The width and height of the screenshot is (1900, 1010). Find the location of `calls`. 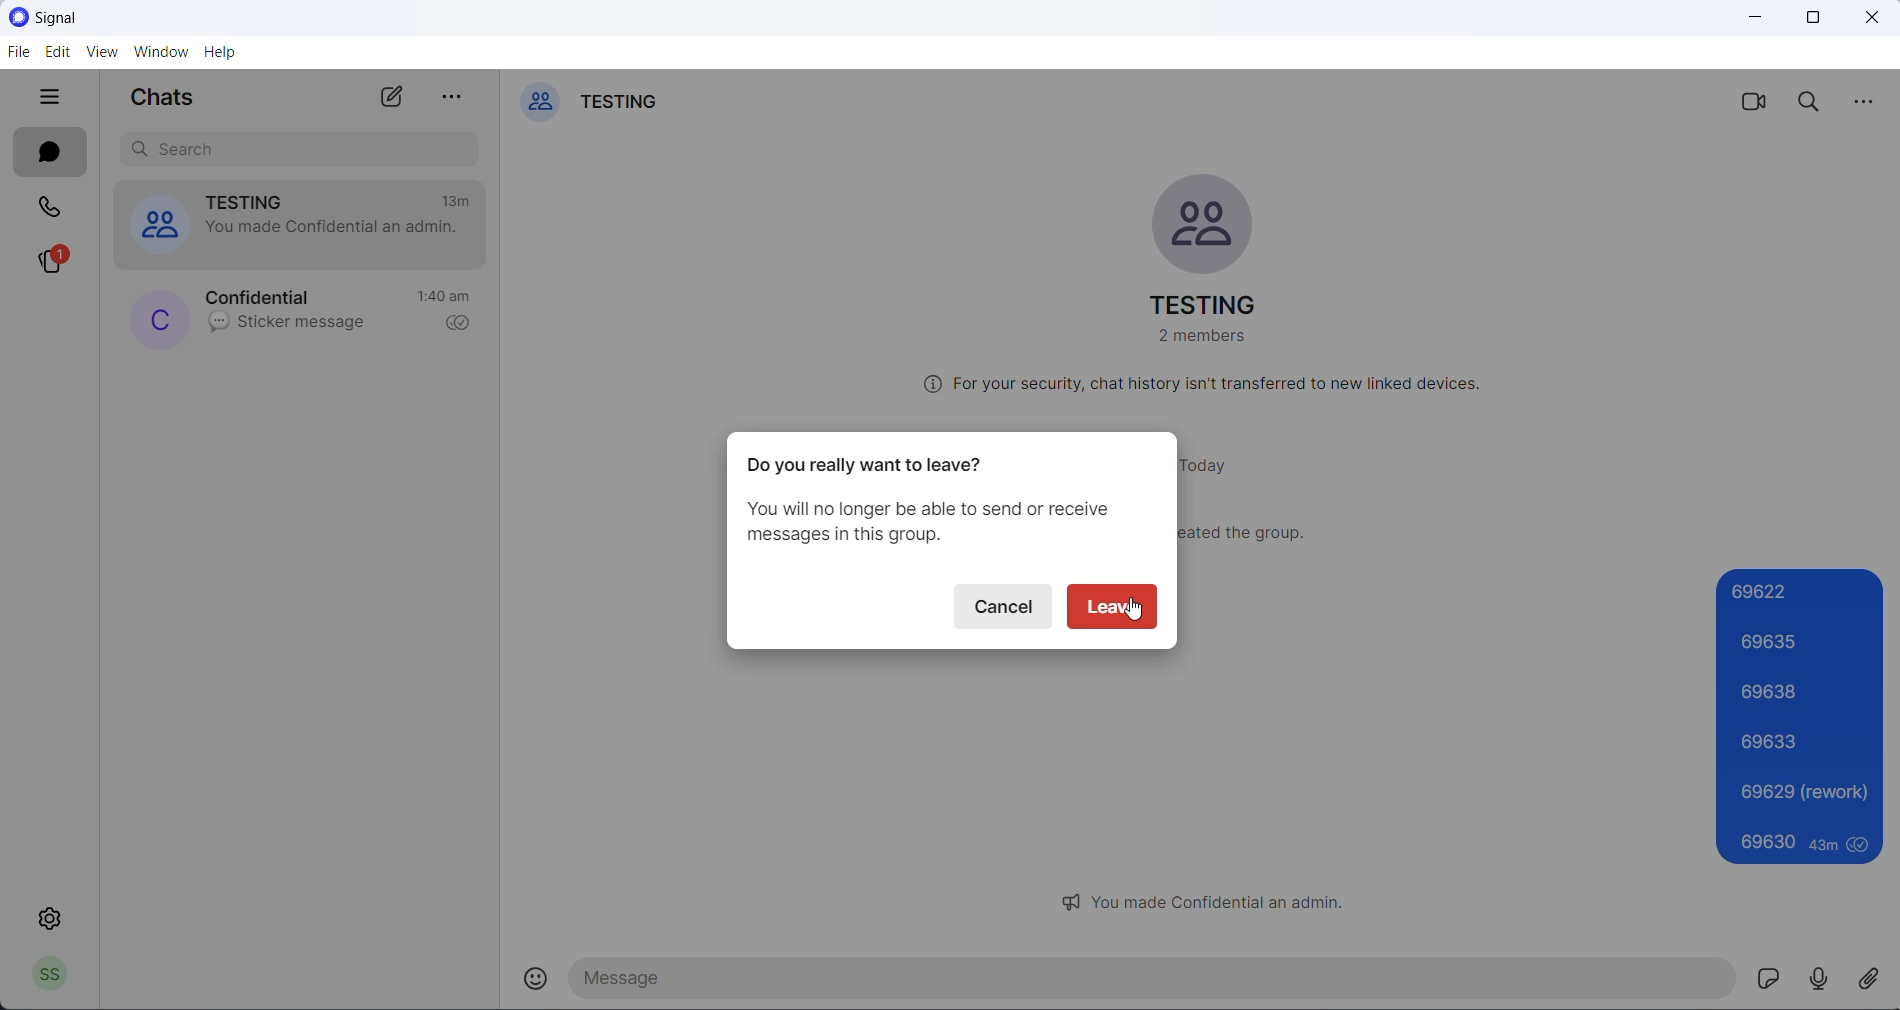

calls is located at coordinates (51, 211).